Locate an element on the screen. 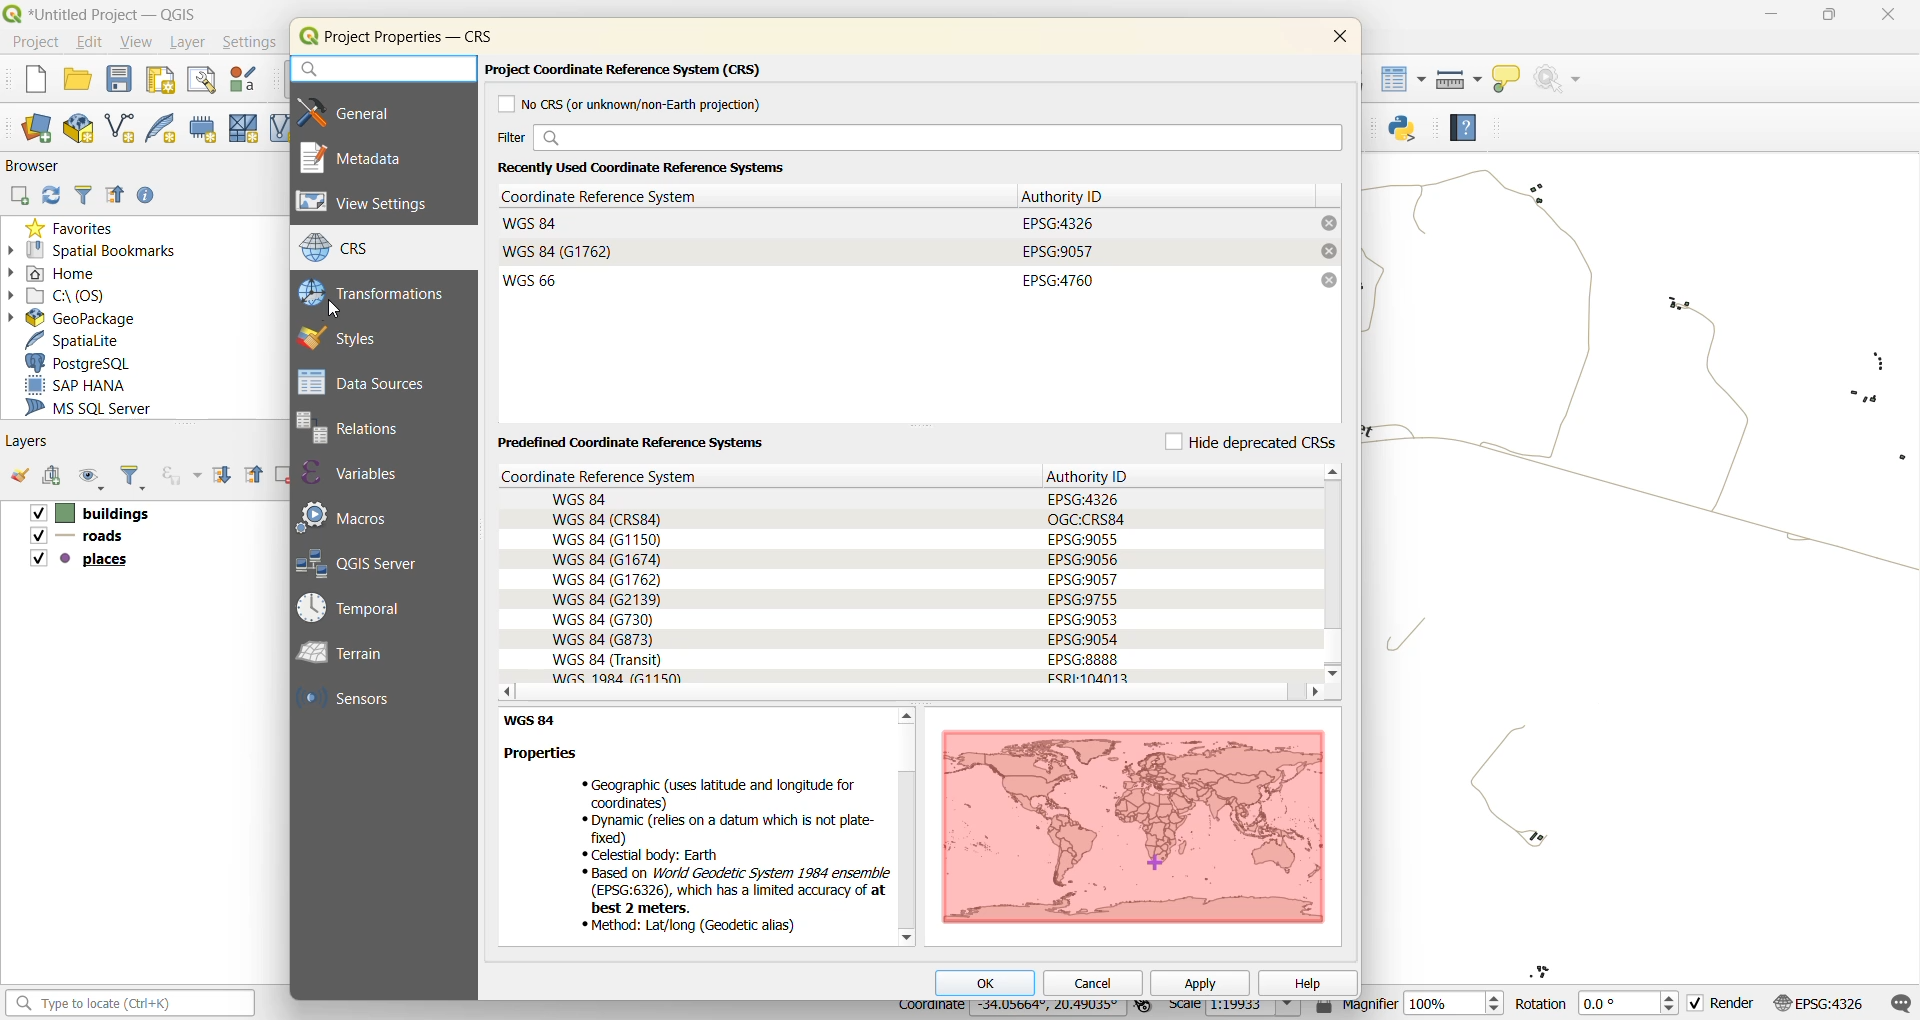 The height and width of the screenshot is (1020, 1920). *Untitled Project — QGIS is located at coordinates (119, 14).